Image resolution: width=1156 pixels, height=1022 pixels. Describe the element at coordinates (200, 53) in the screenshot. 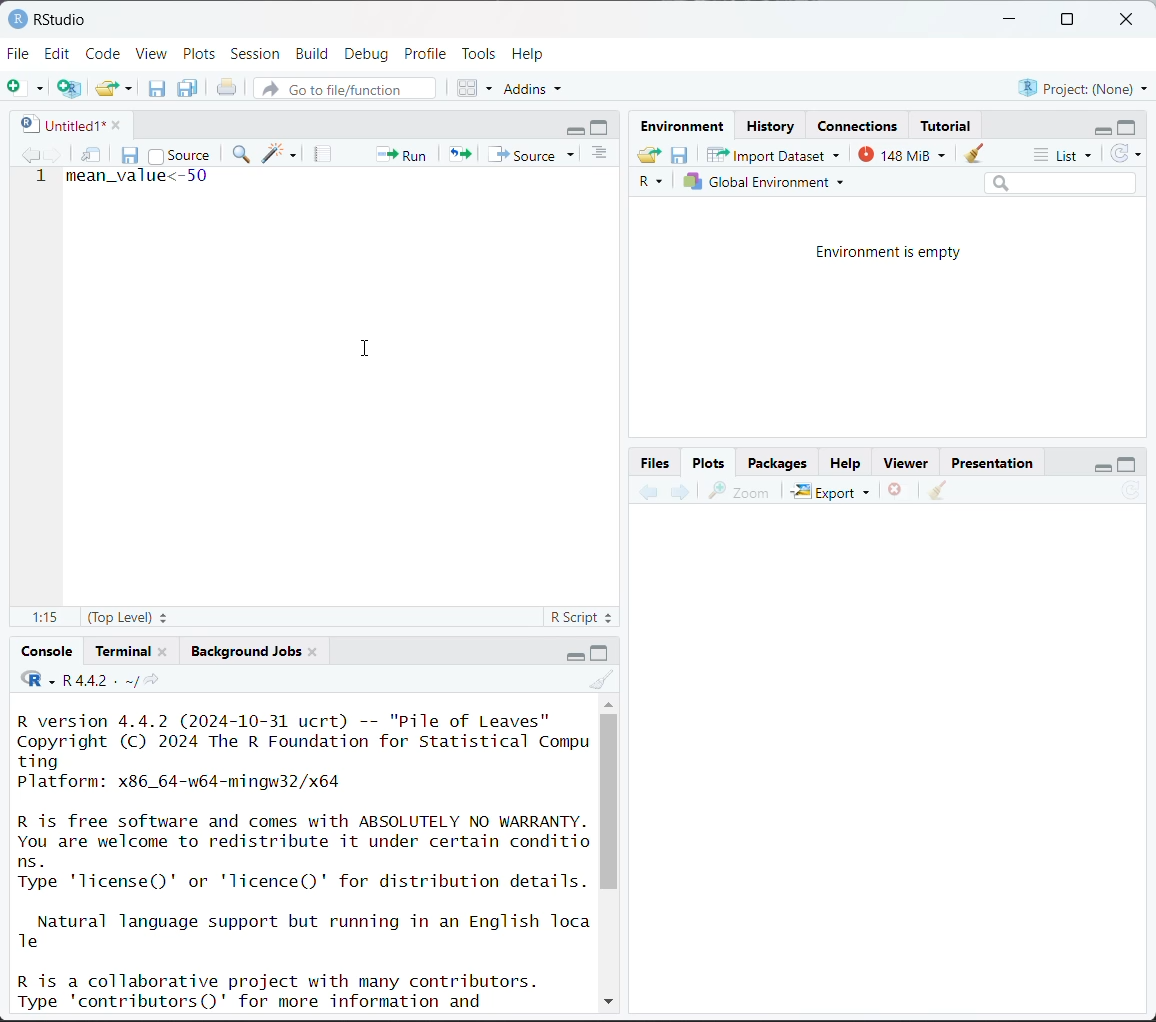

I see `Plots` at that location.